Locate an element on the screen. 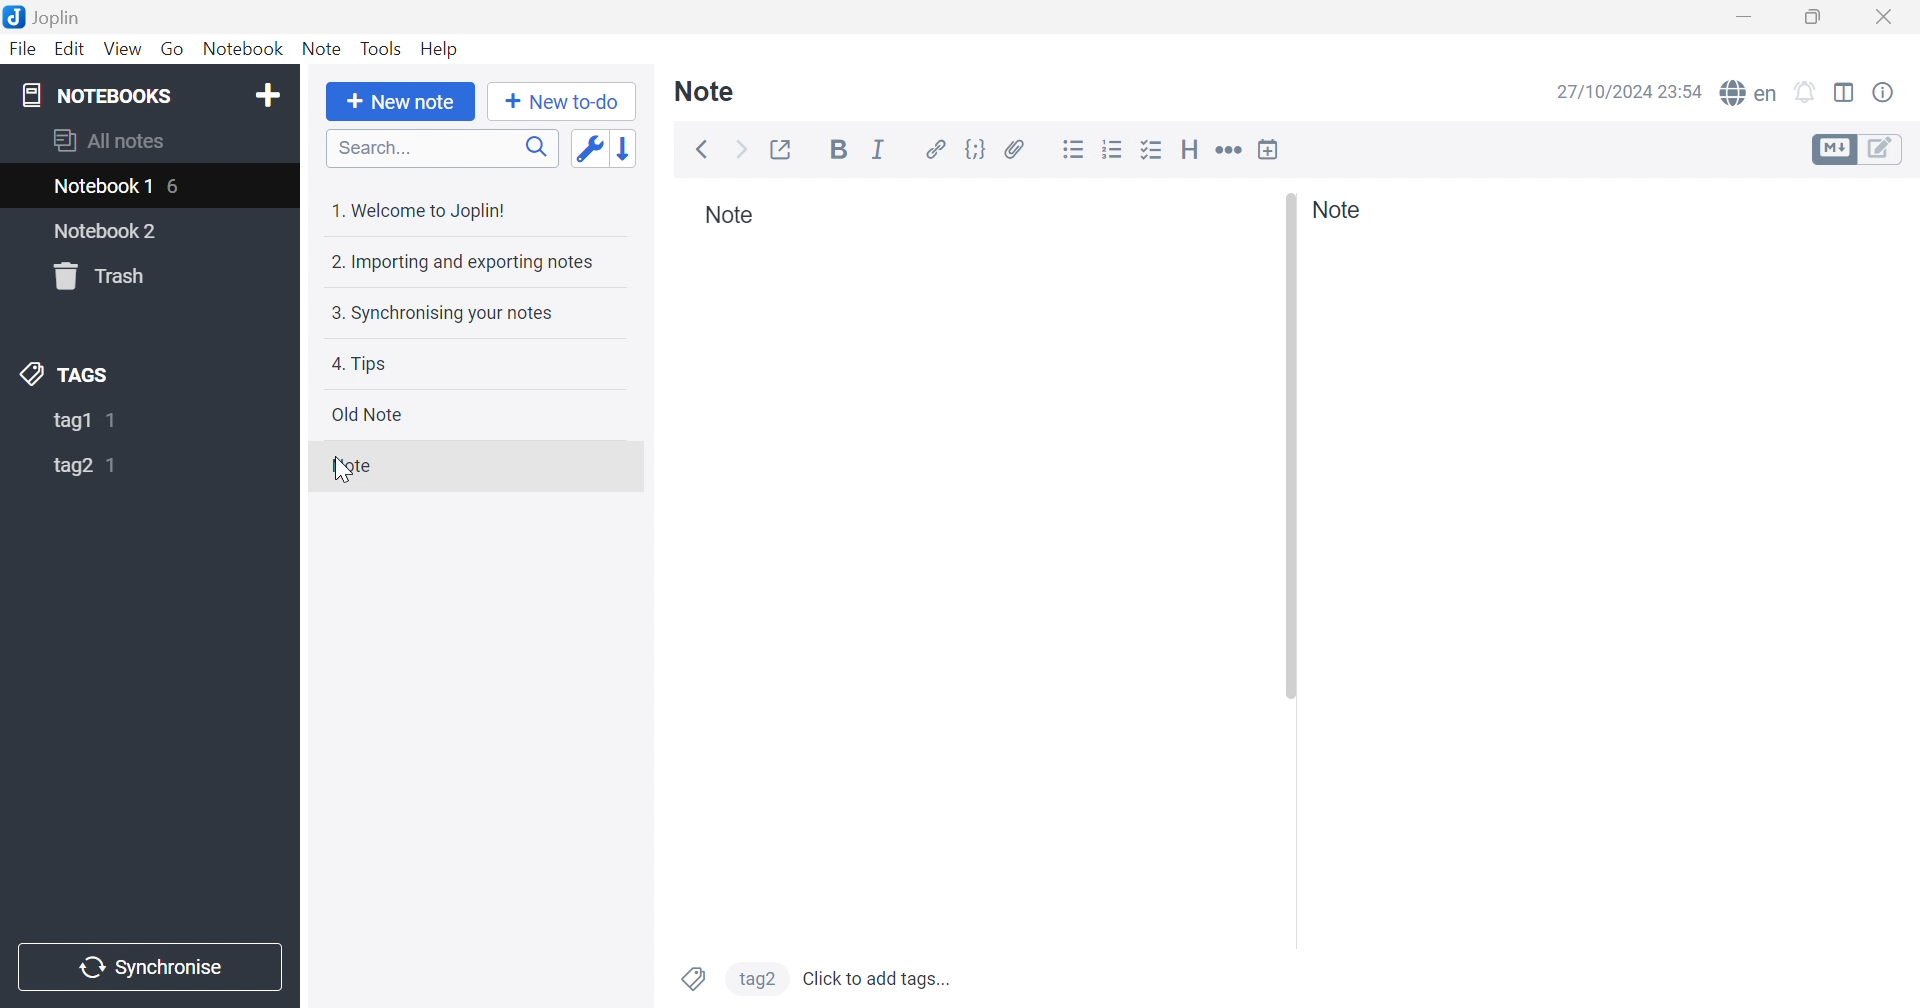 The image size is (1920, 1008). 1. Welcome to Joplin! is located at coordinates (424, 210).